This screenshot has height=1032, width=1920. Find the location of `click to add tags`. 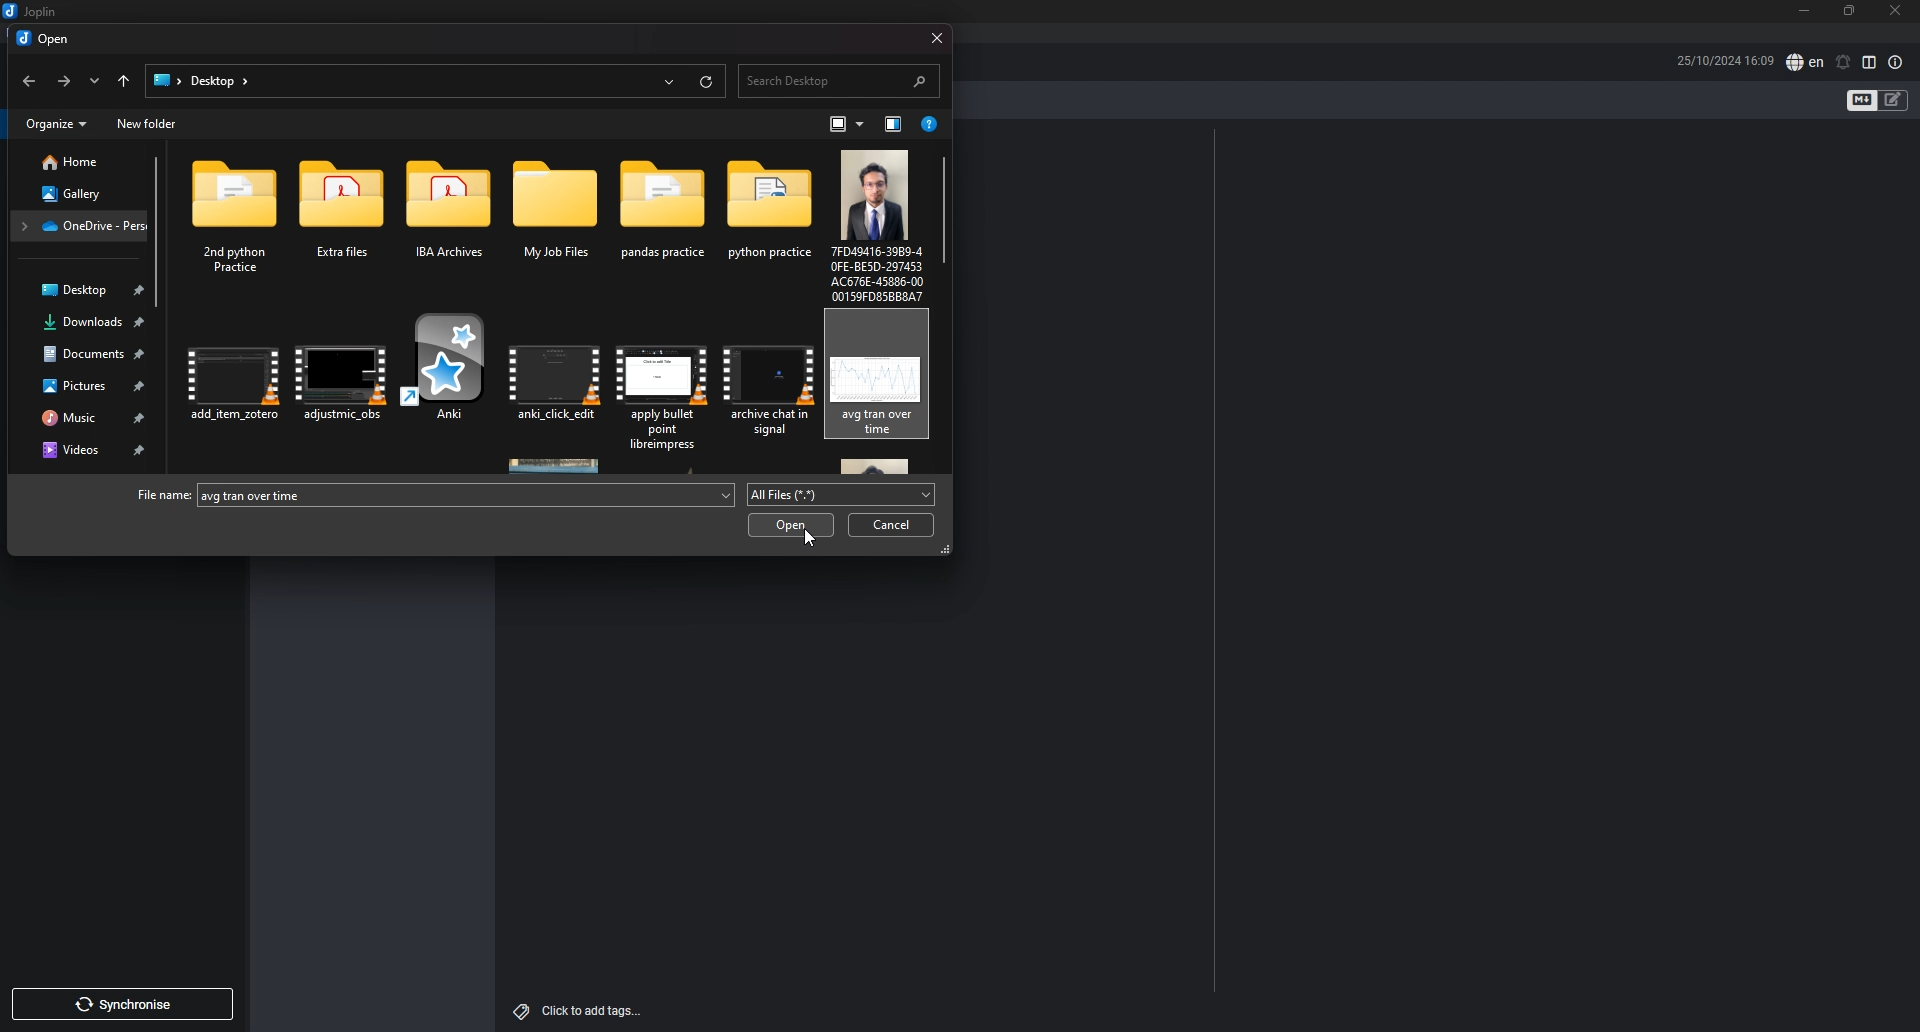

click to add tags is located at coordinates (578, 1010).